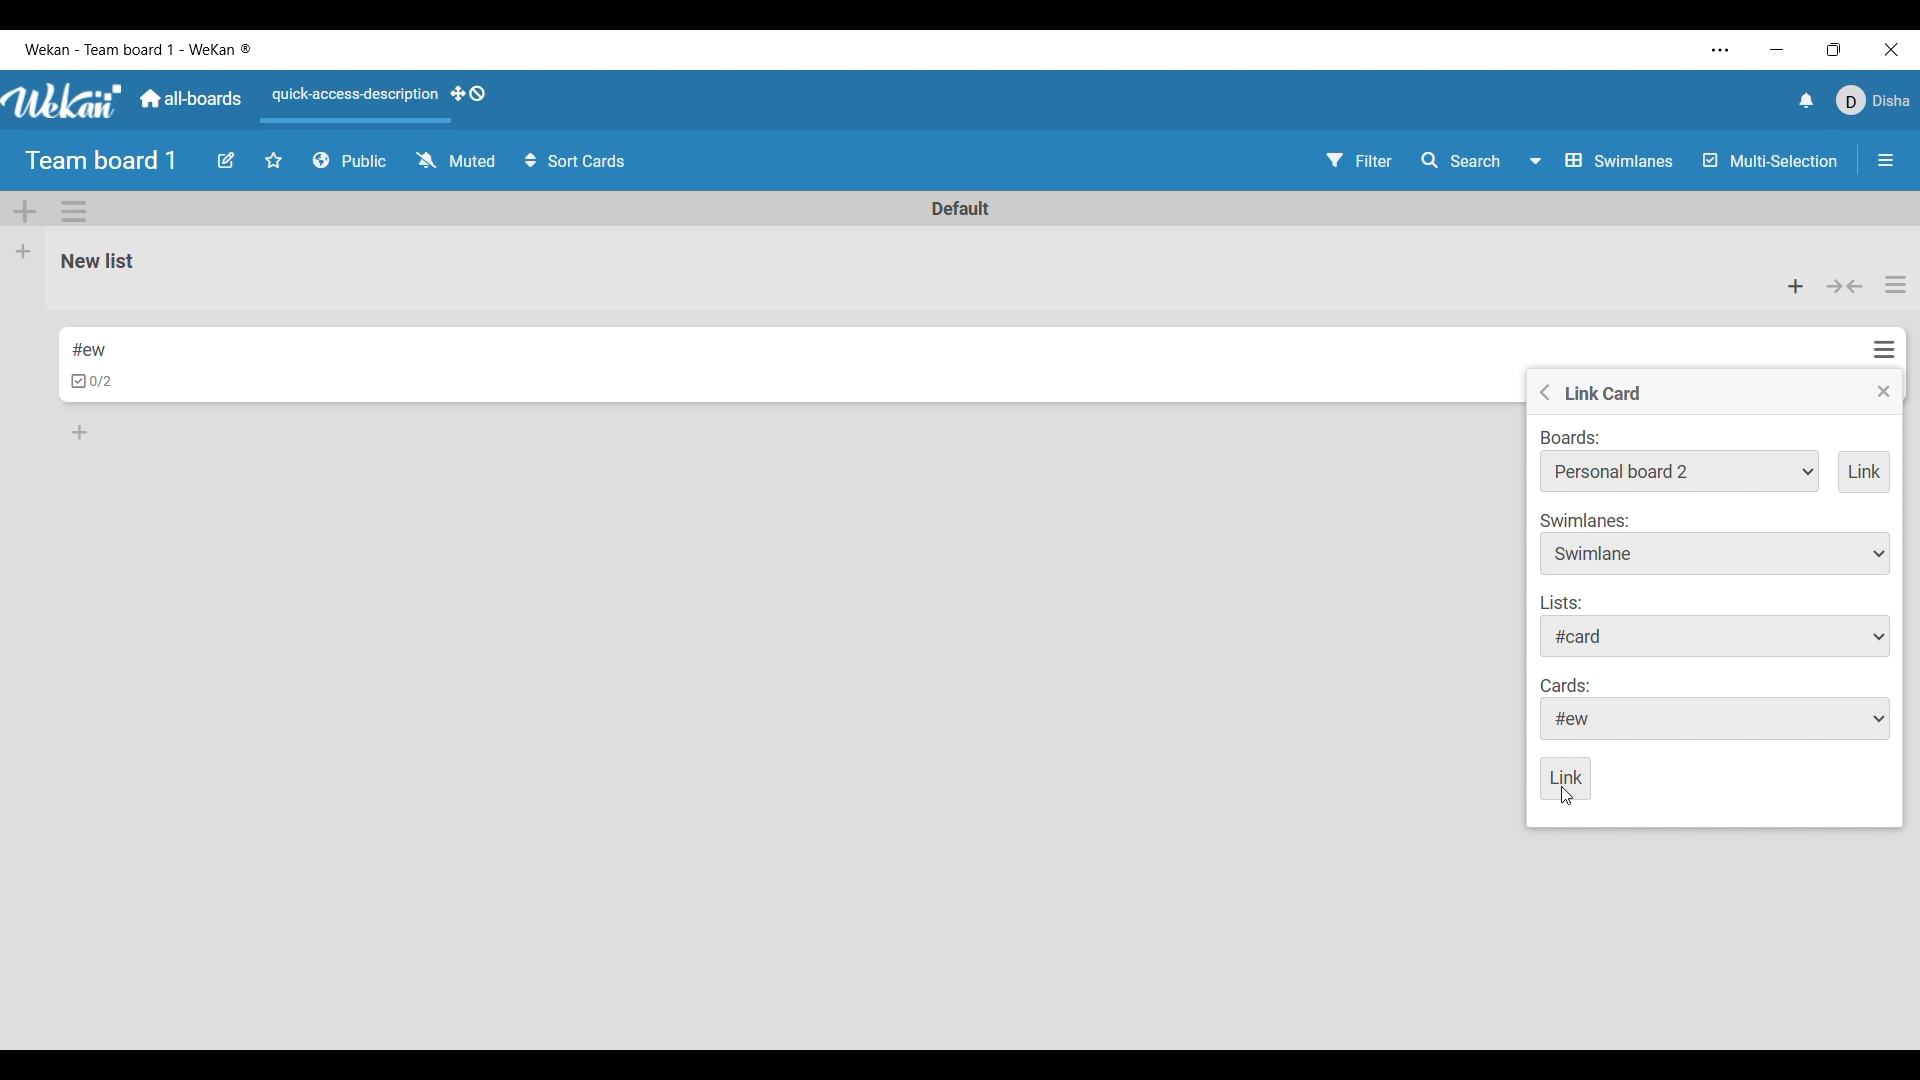 This screenshot has height=1080, width=1920. Describe the element at coordinates (961, 208) in the screenshot. I see `Swimlane name` at that location.